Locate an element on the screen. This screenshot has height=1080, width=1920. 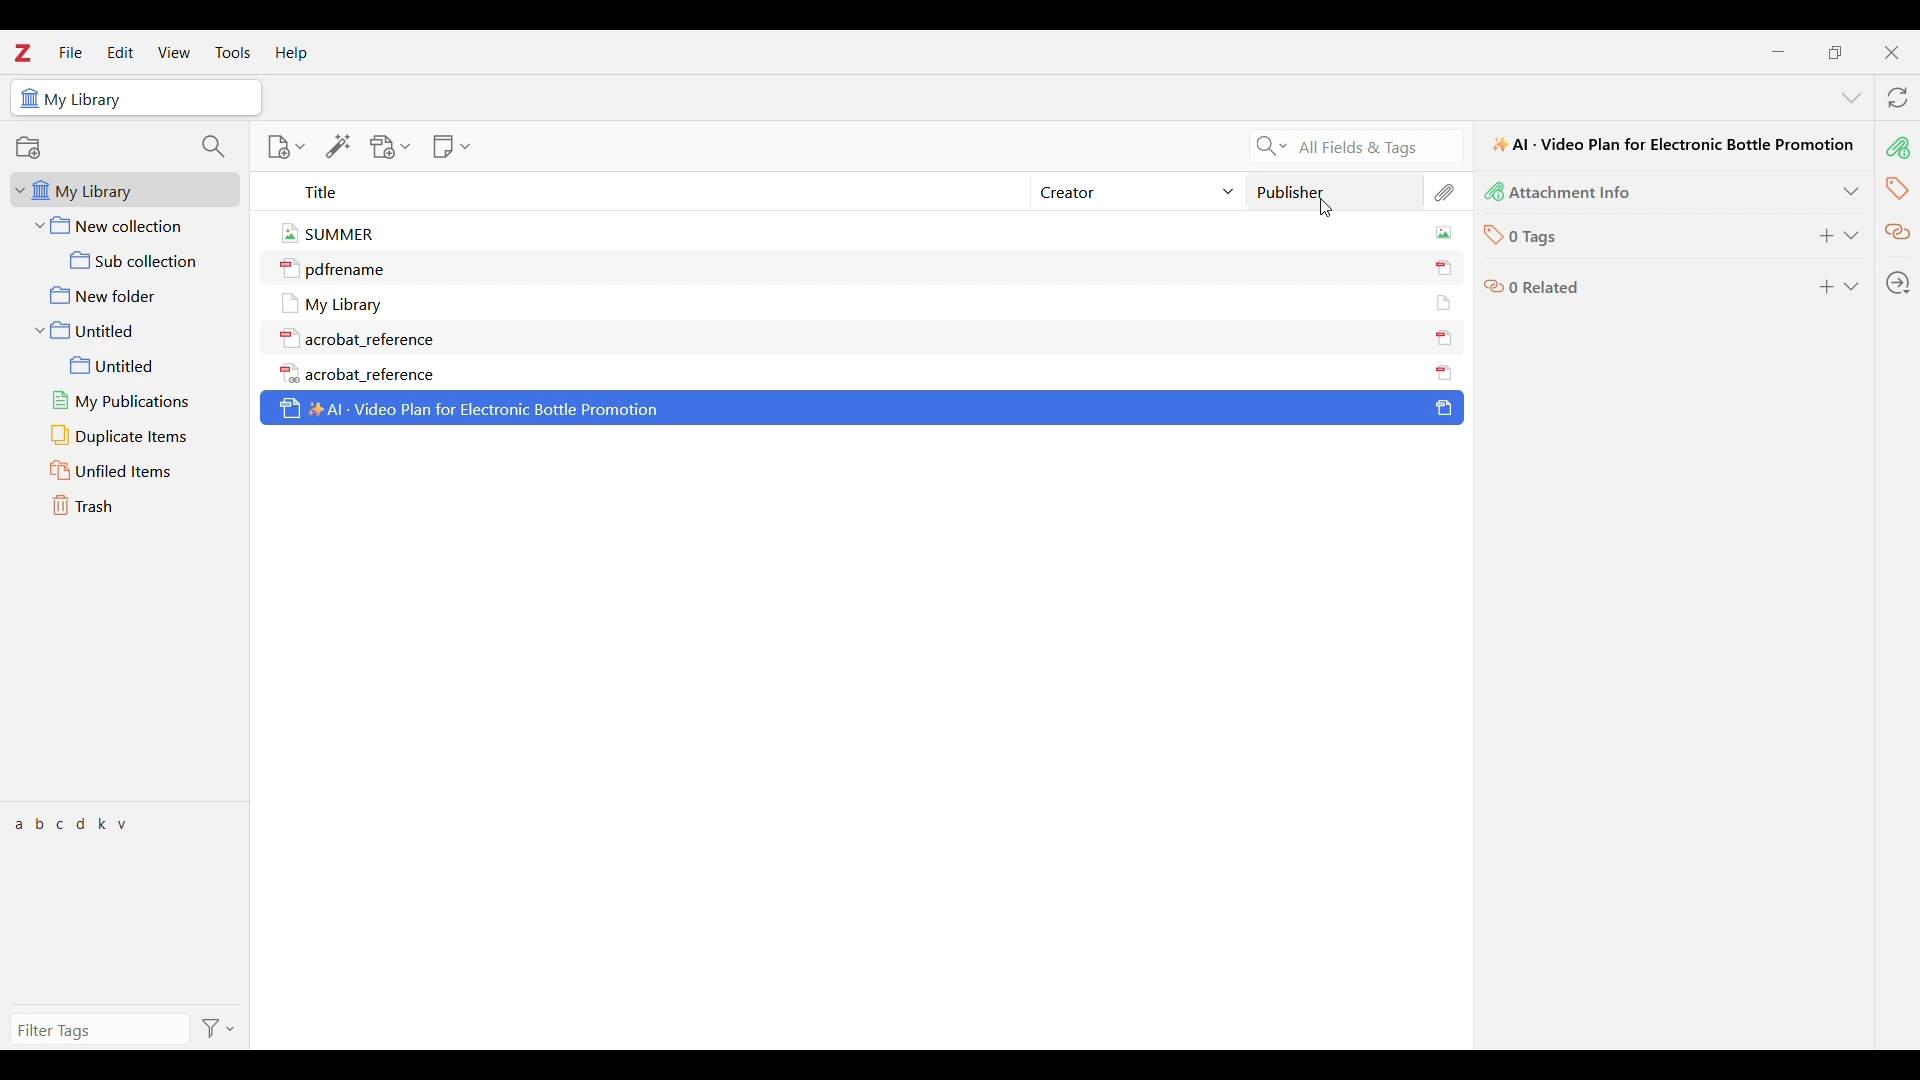
Tags is located at coordinates (1895, 188).